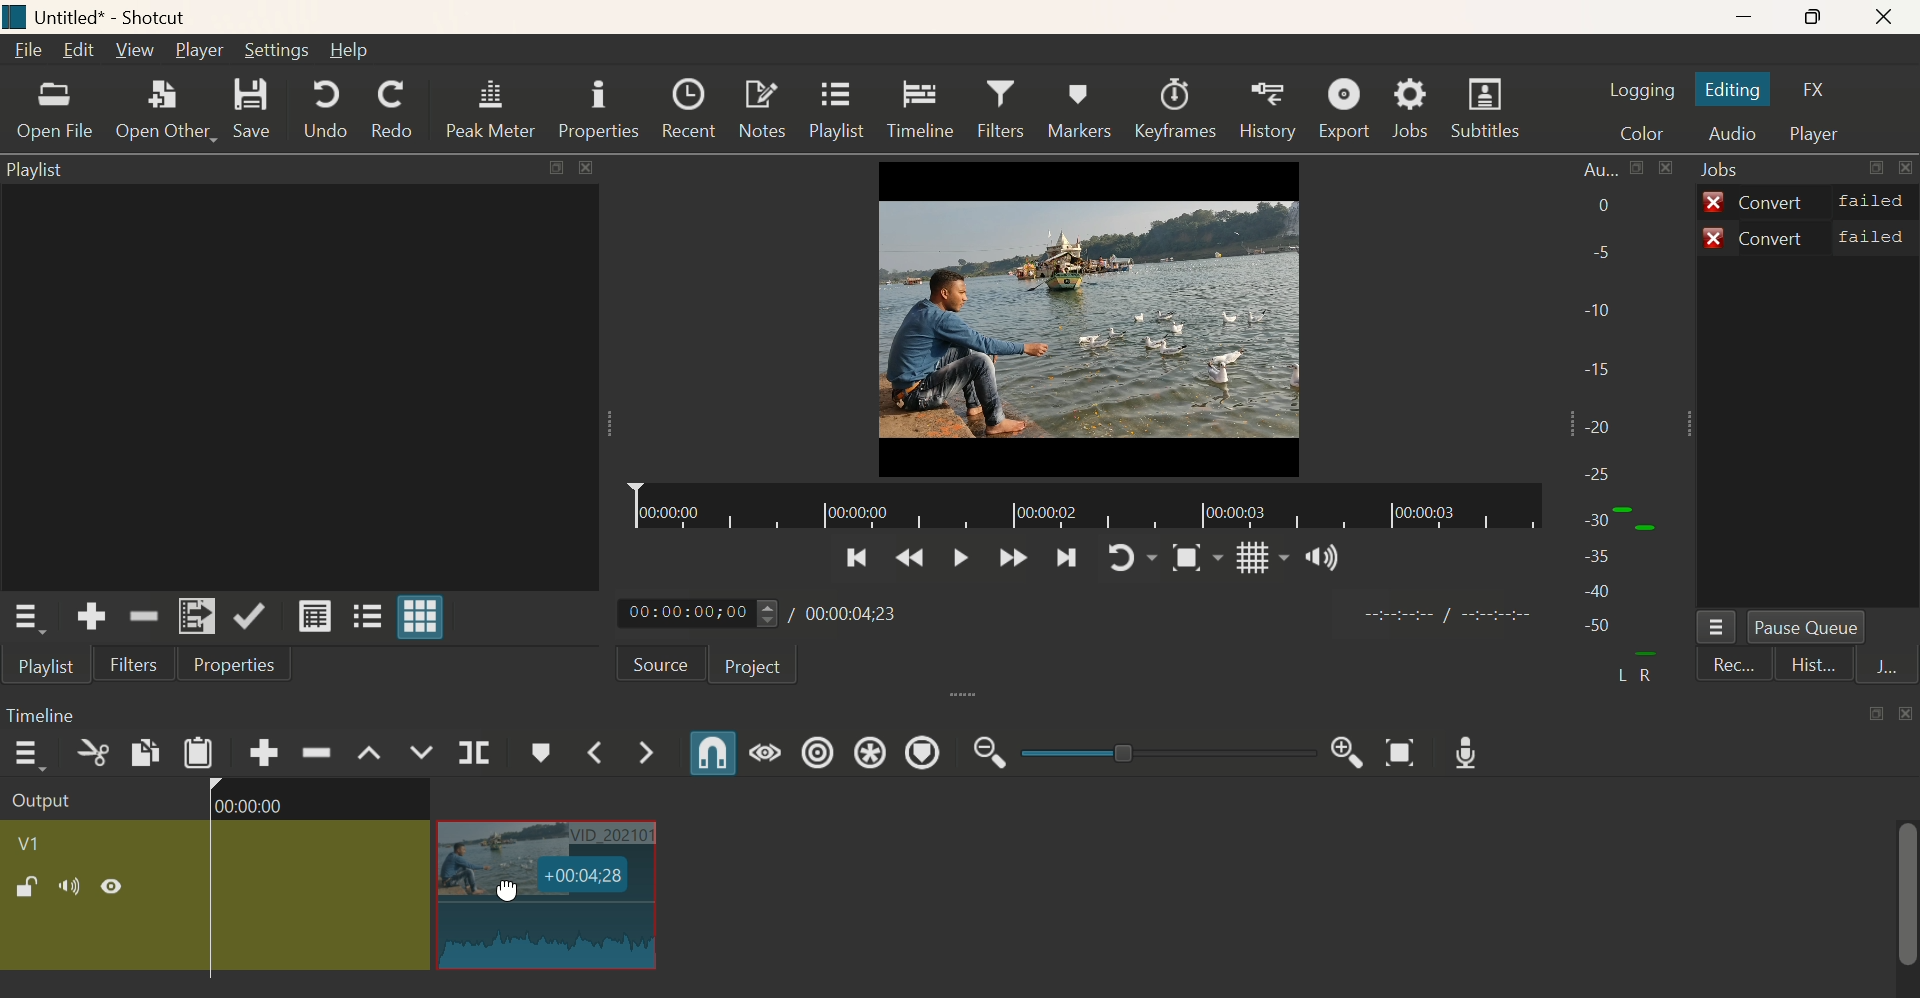 Image resolution: width=1920 pixels, height=998 pixels. What do you see at coordinates (91, 759) in the screenshot?
I see `Cut` at bounding box center [91, 759].